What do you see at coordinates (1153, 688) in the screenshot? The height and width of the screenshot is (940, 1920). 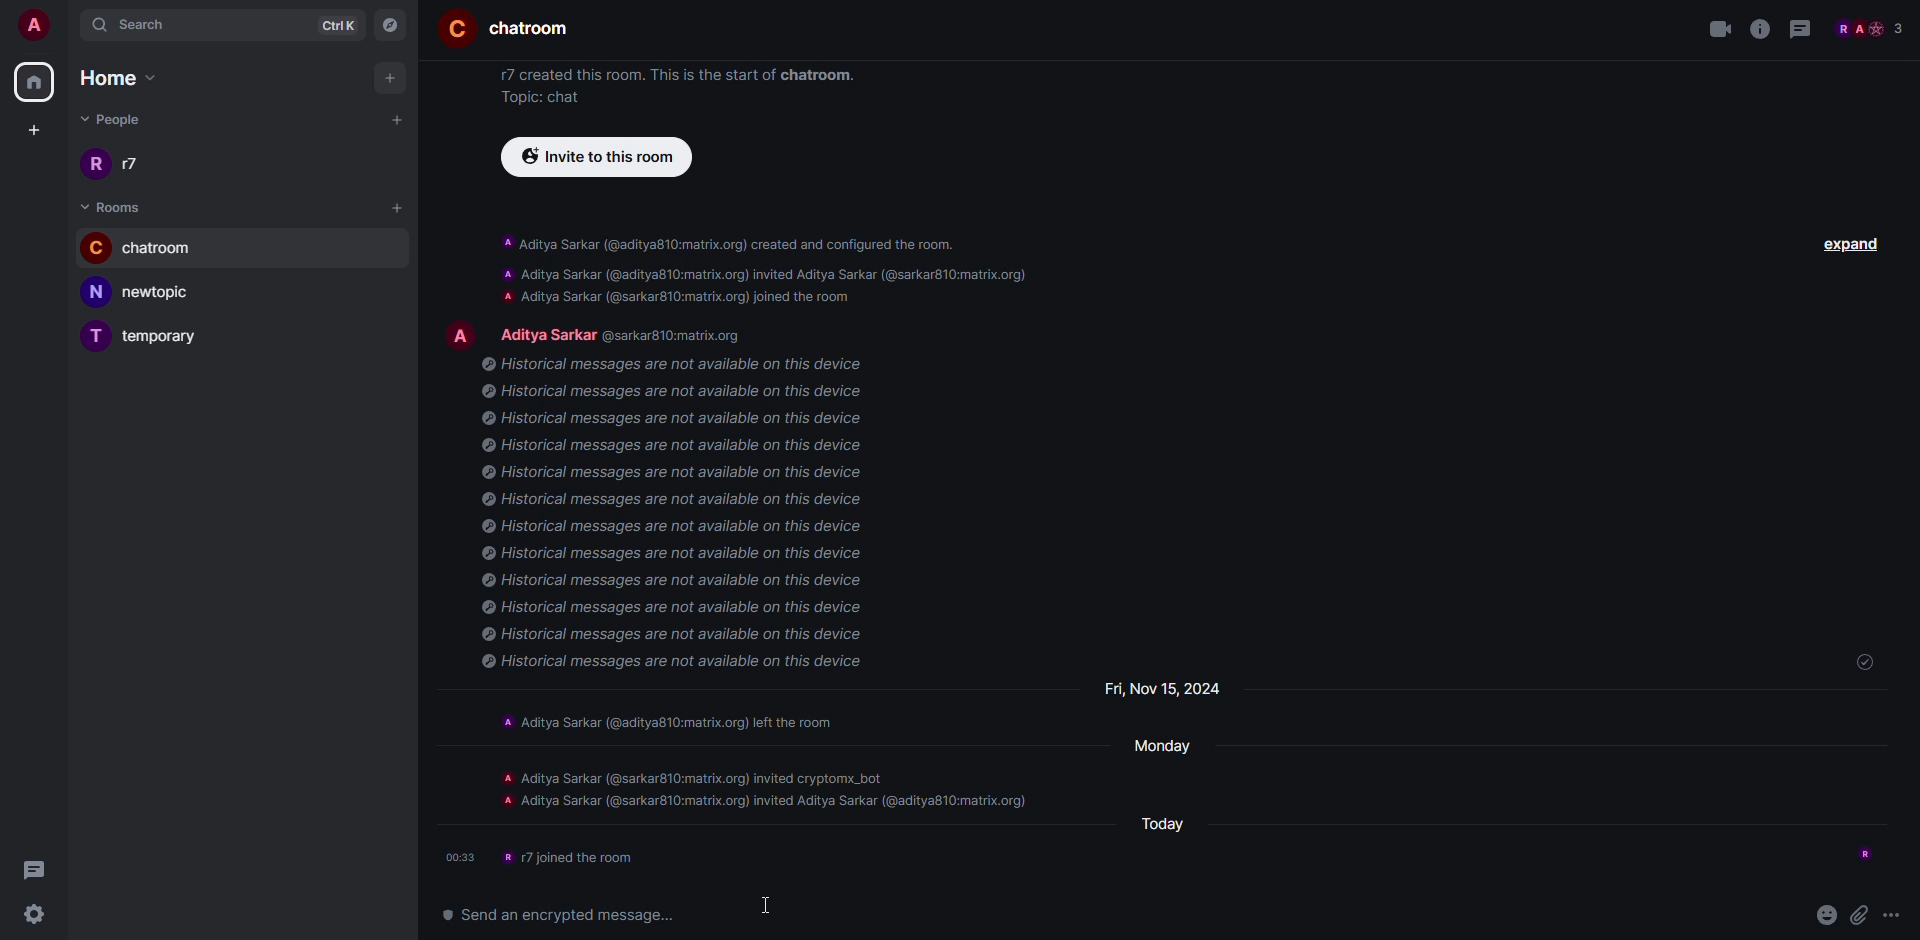 I see `day` at bounding box center [1153, 688].